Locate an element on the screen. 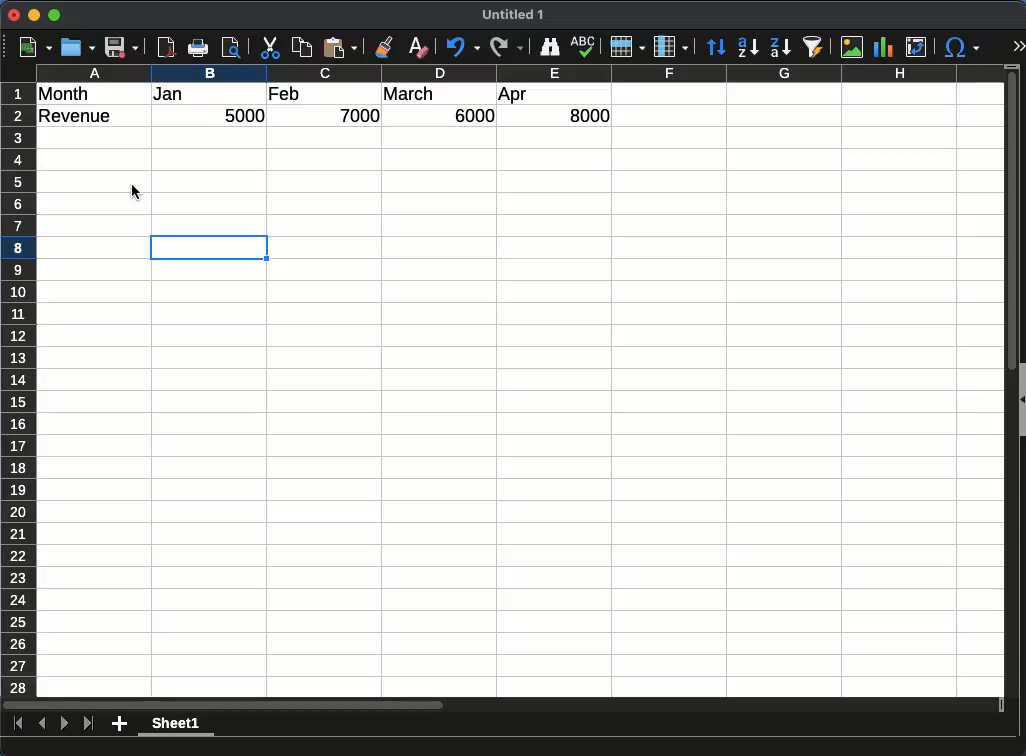 This screenshot has width=1026, height=756. save is located at coordinates (121, 47).